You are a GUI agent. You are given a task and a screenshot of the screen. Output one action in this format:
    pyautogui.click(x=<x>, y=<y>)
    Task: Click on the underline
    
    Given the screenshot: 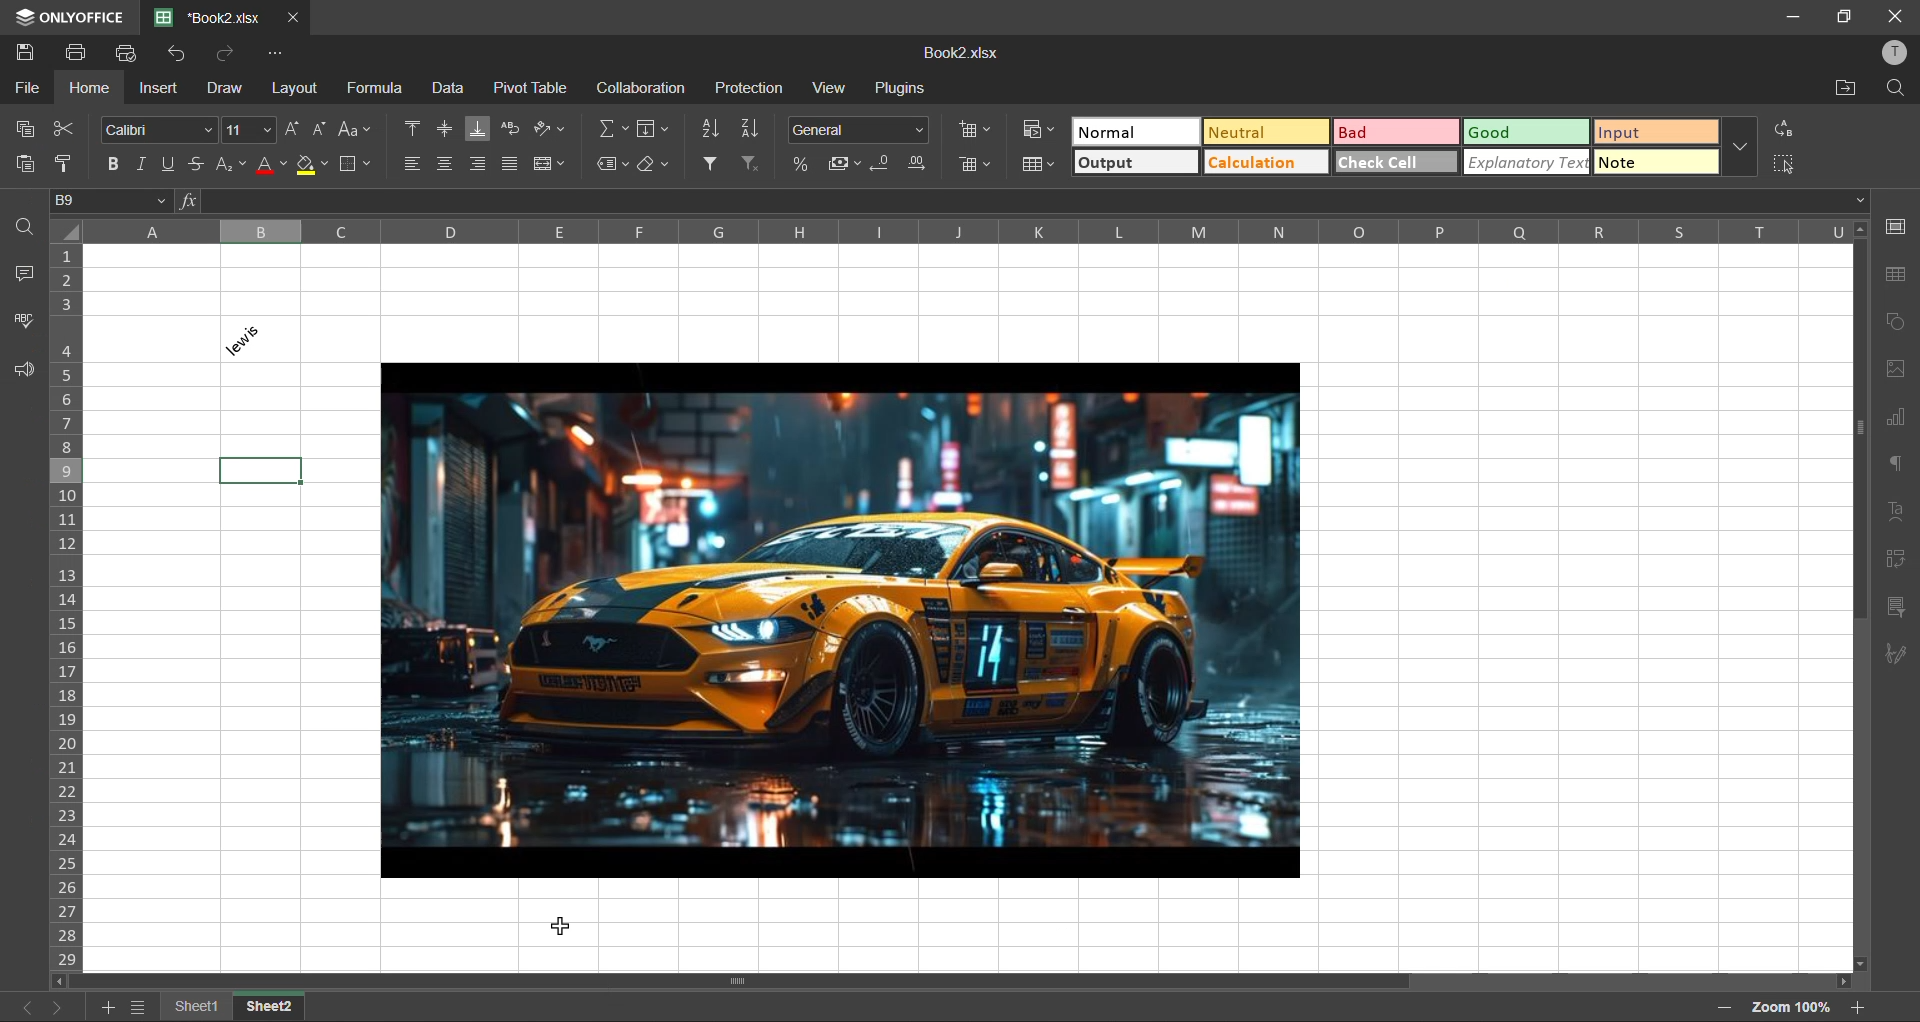 What is the action you would take?
    pyautogui.click(x=167, y=164)
    